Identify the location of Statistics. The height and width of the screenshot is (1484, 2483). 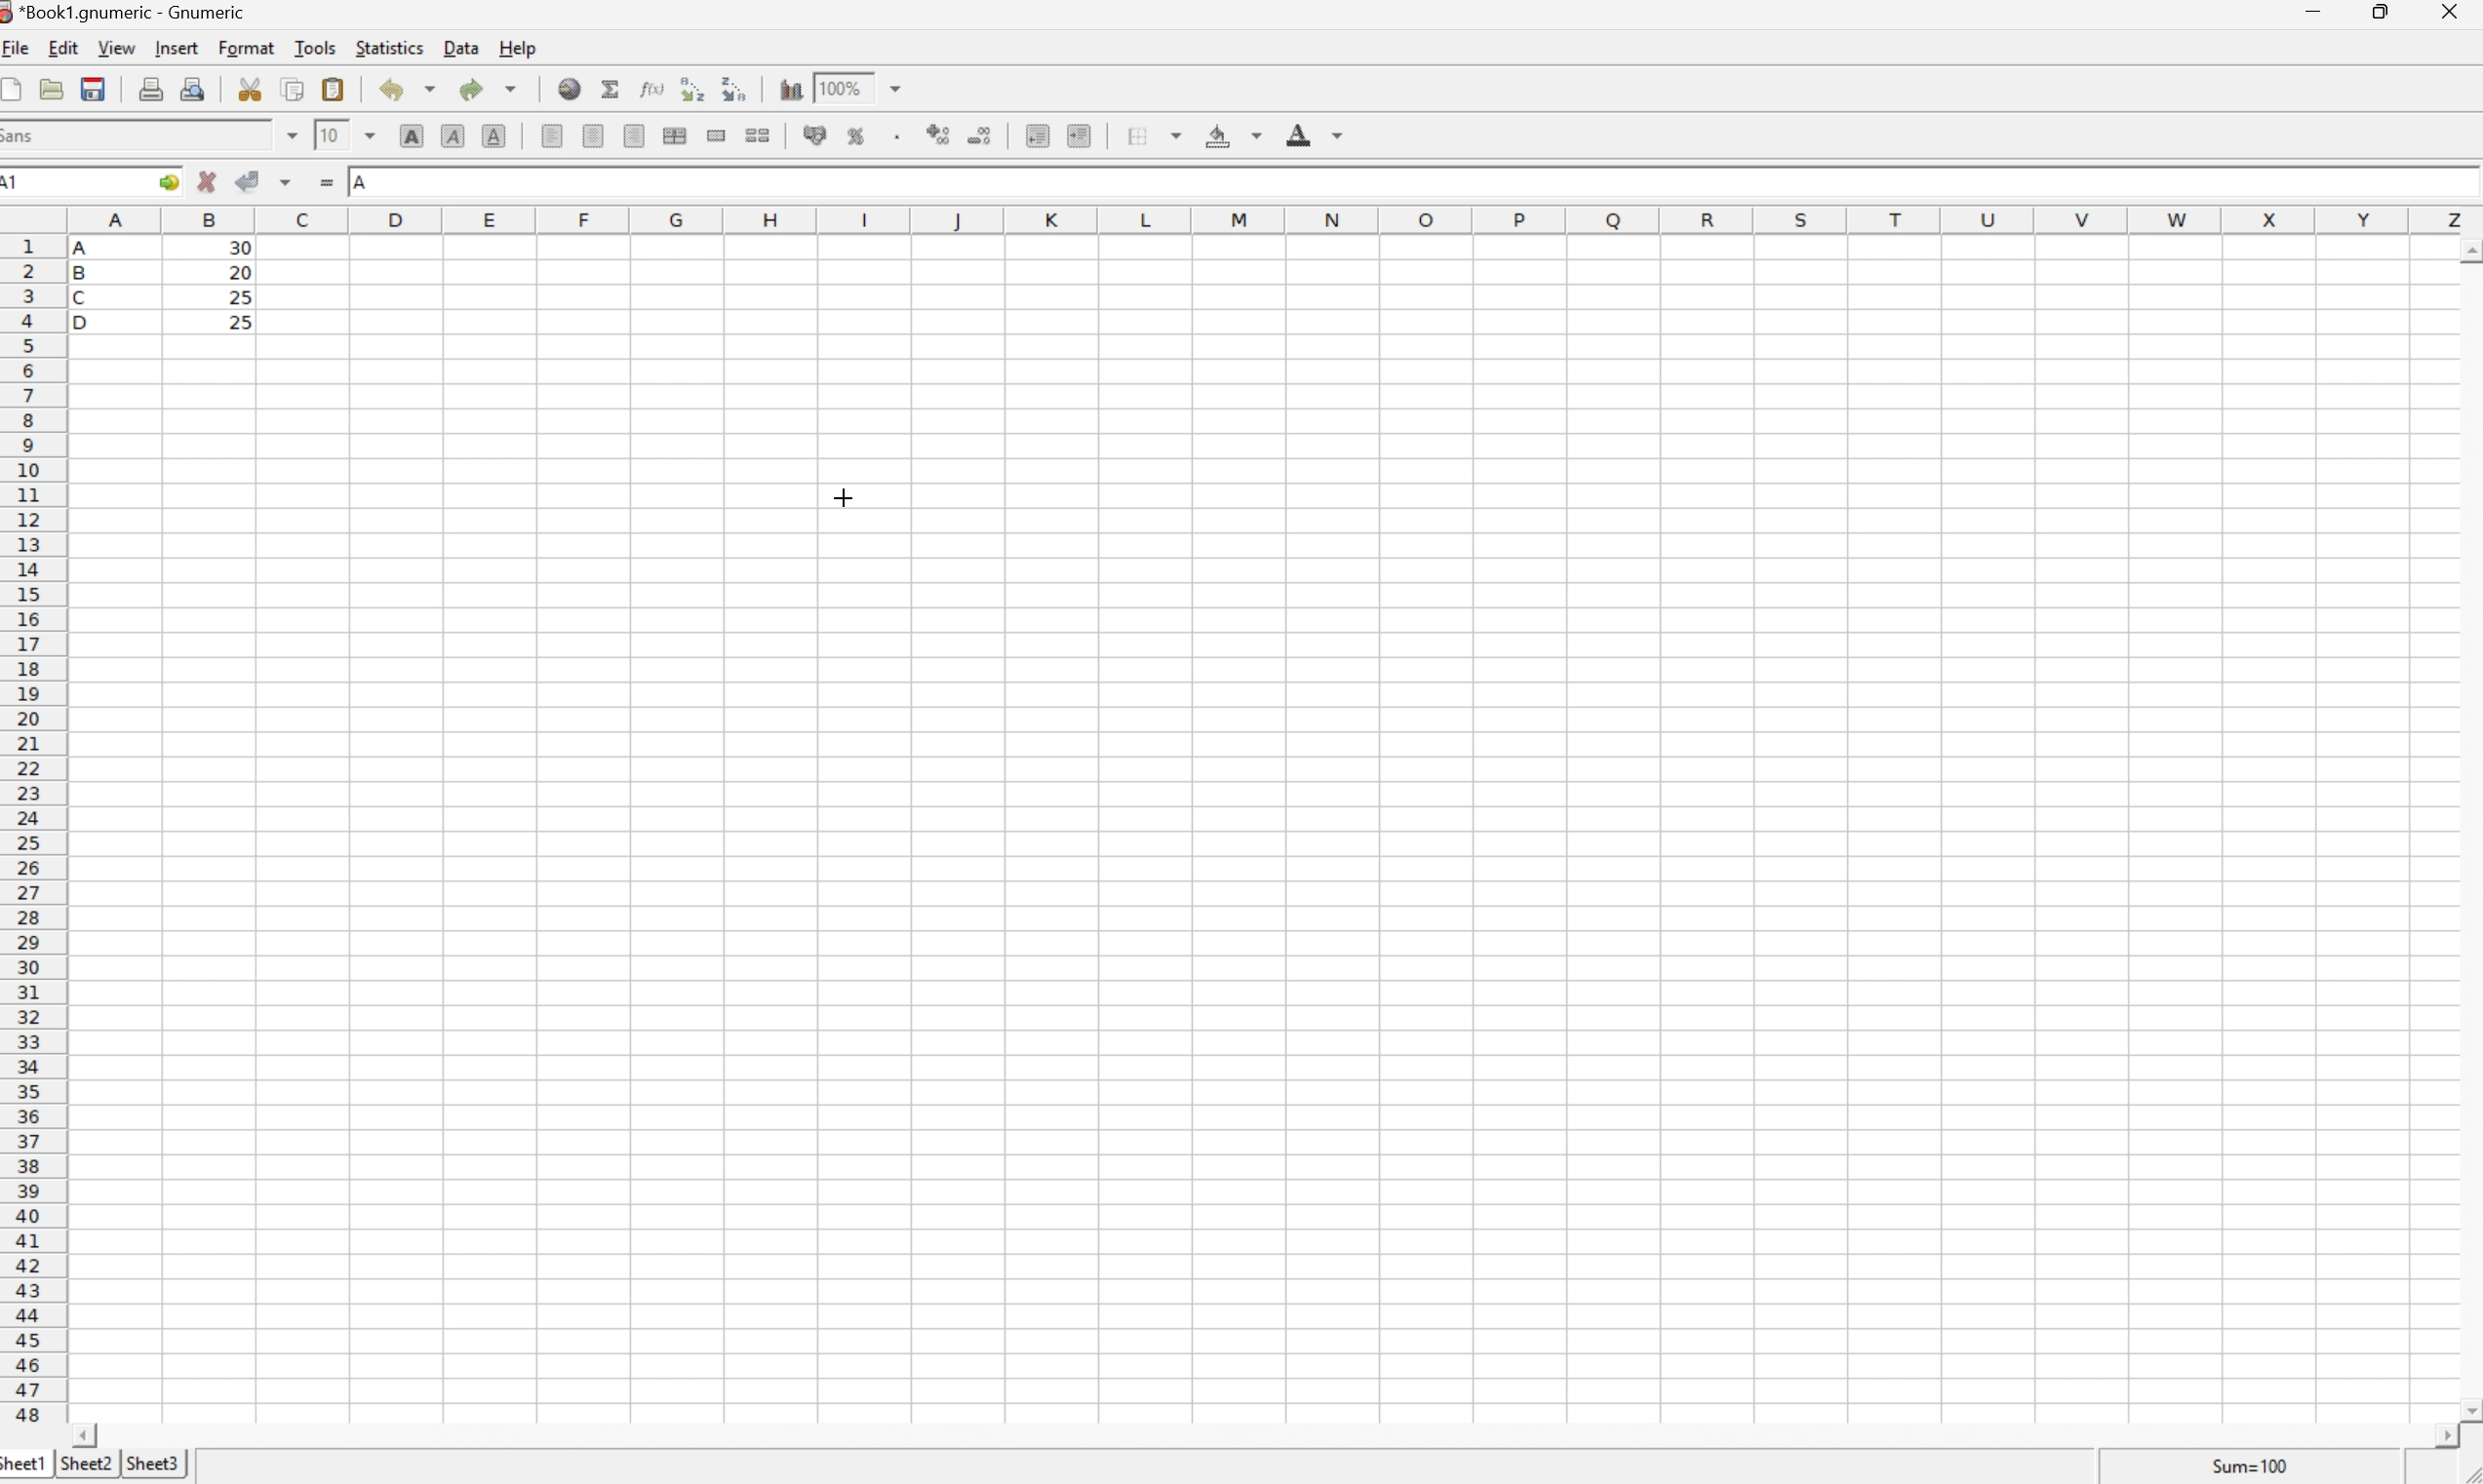
(391, 47).